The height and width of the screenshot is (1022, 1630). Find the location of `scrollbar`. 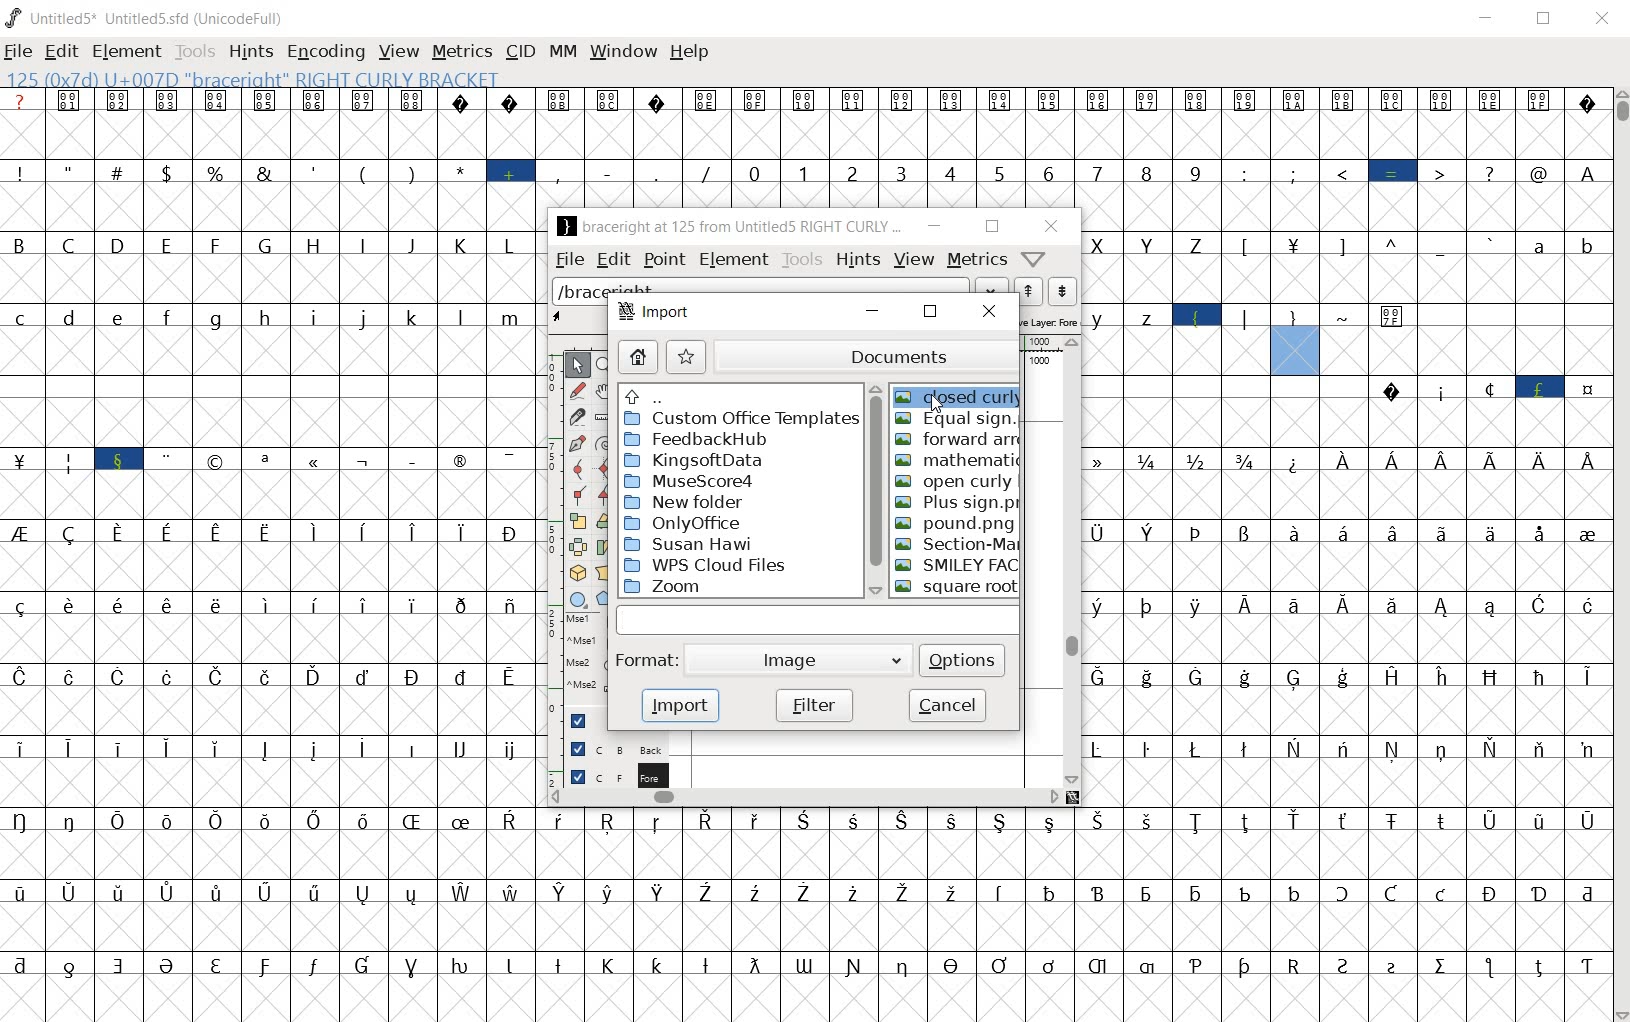

scrollbar is located at coordinates (874, 493).